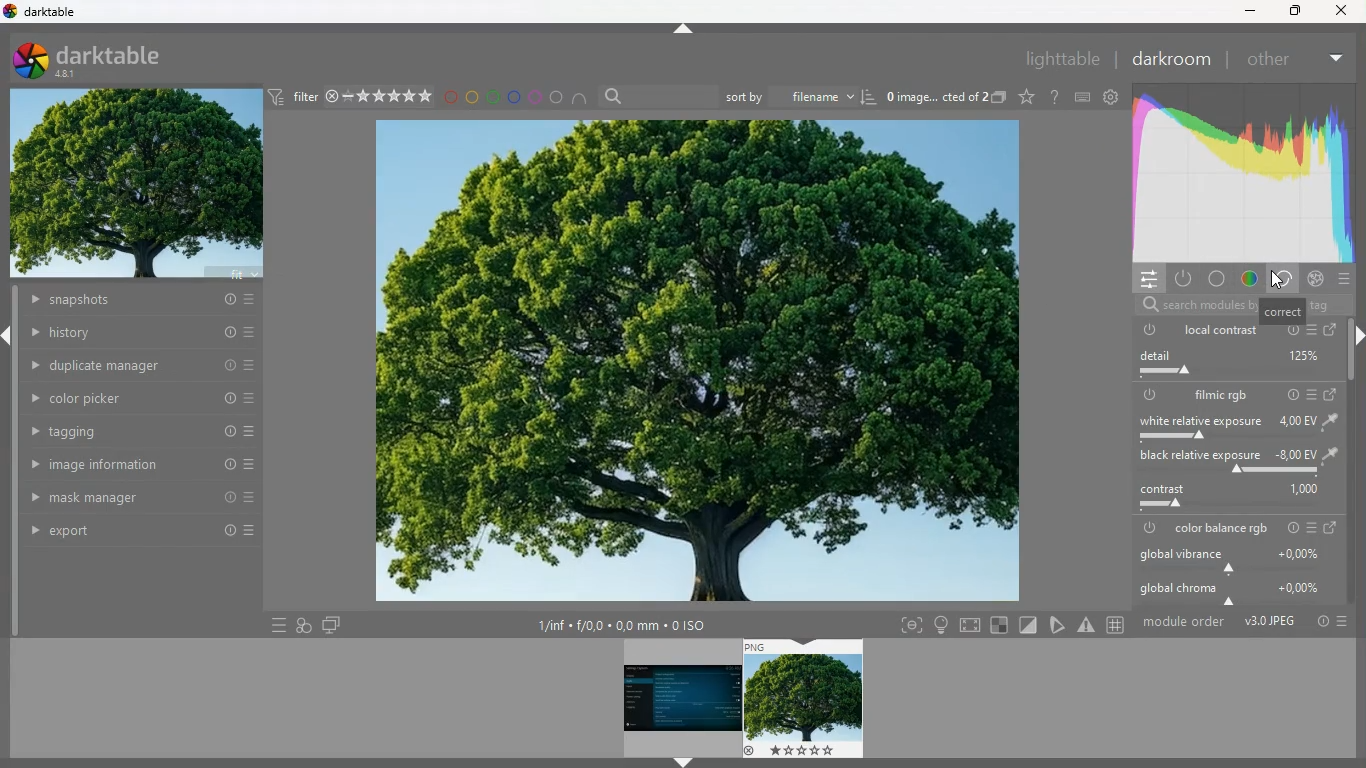 The height and width of the screenshot is (768, 1366). Describe the element at coordinates (277, 624) in the screenshot. I see `more` at that location.